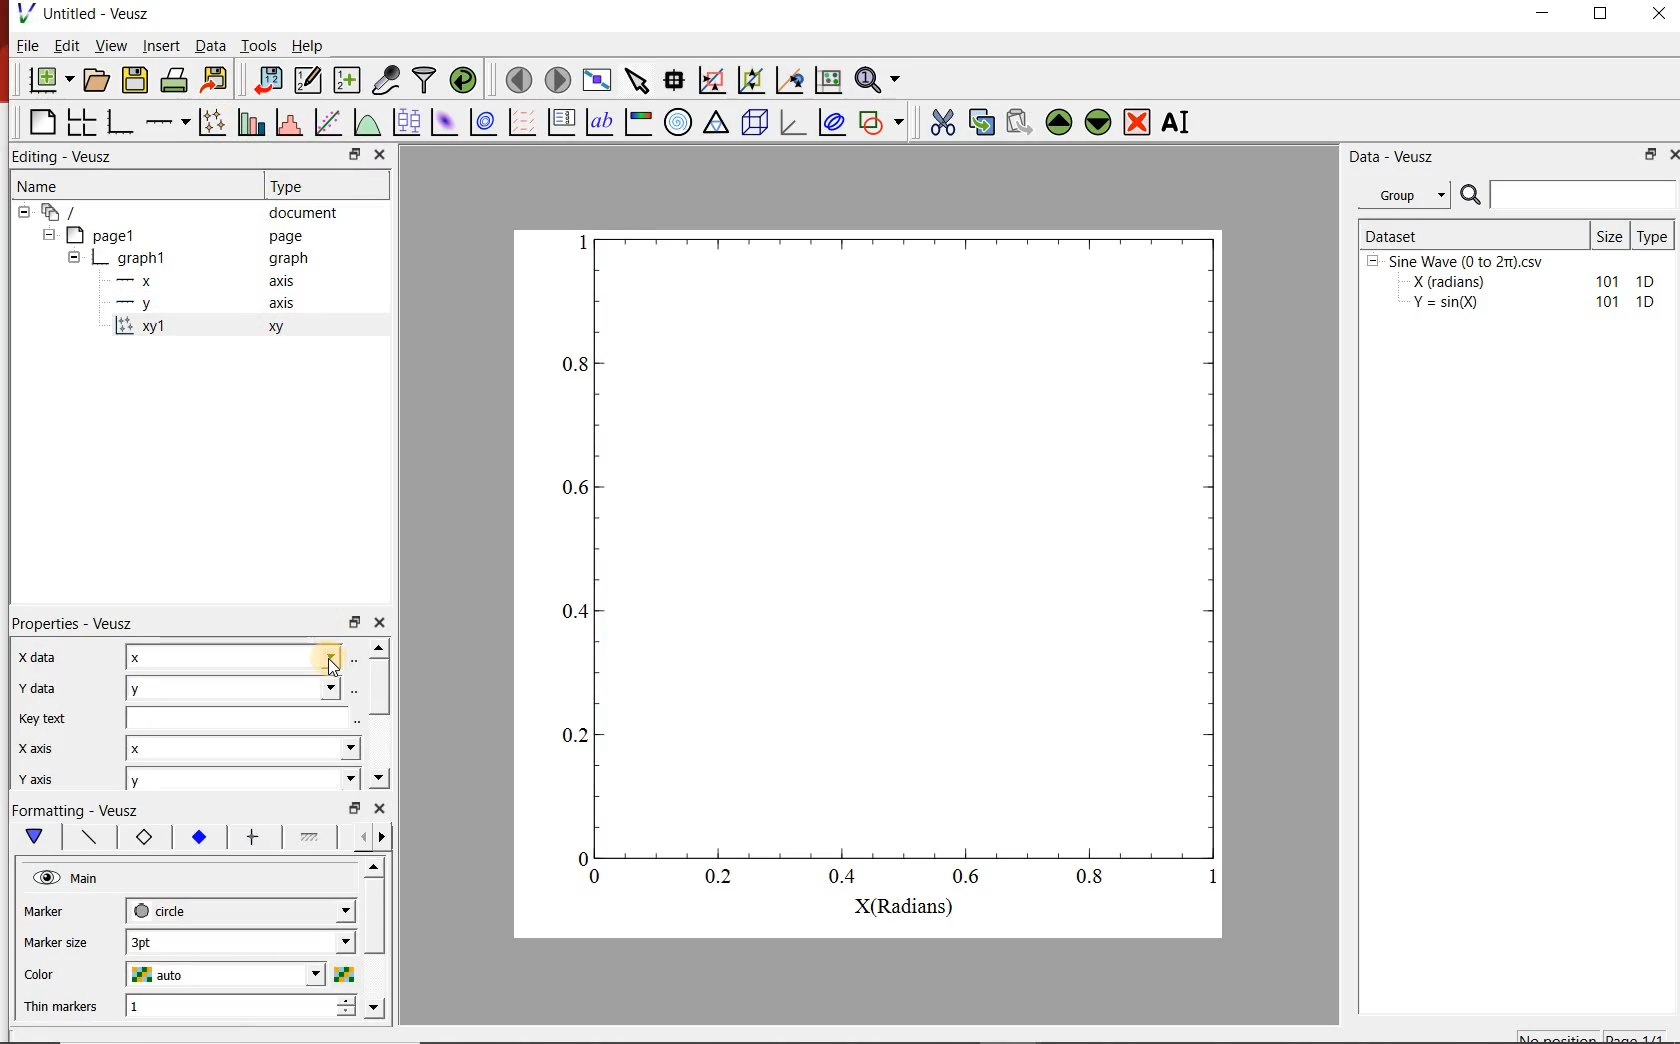 This screenshot has height=1044, width=1680. What do you see at coordinates (85, 835) in the screenshot?
I see `options` at bounding box center [85, 835].